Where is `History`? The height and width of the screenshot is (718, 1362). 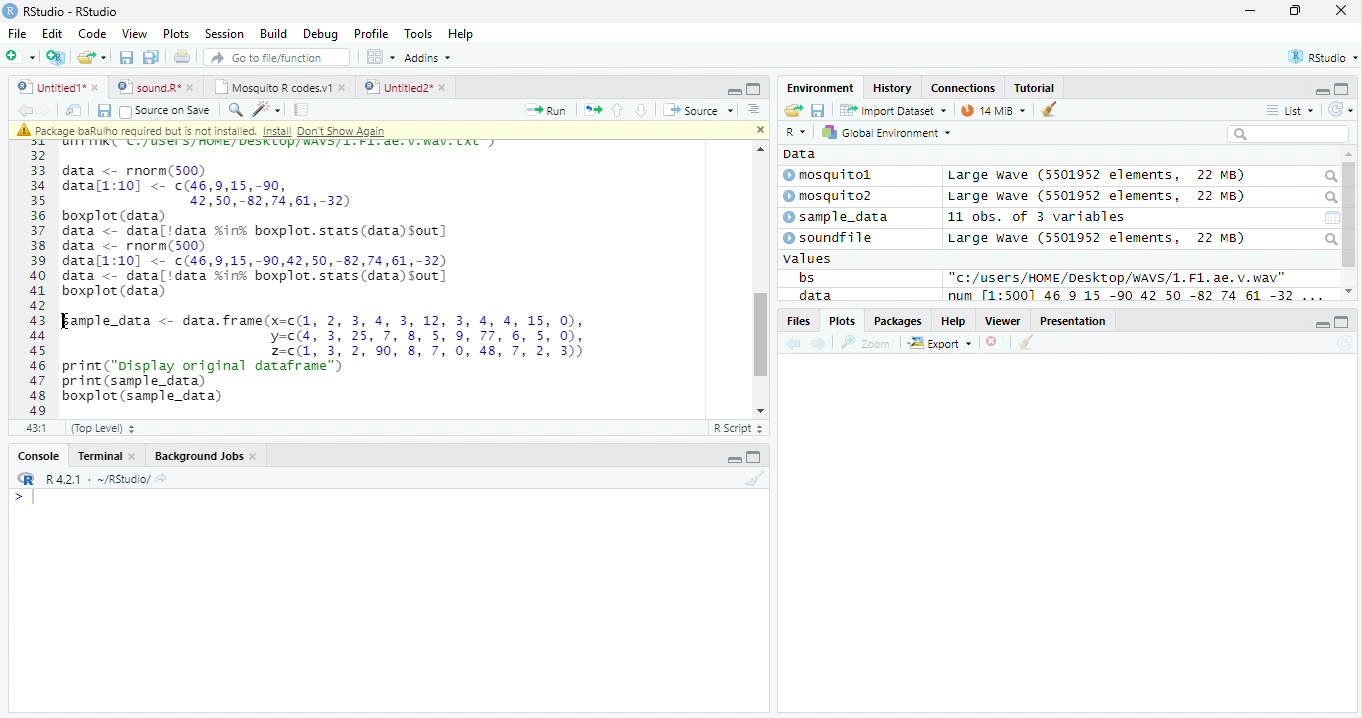 History is located at coordinates (892, 88).